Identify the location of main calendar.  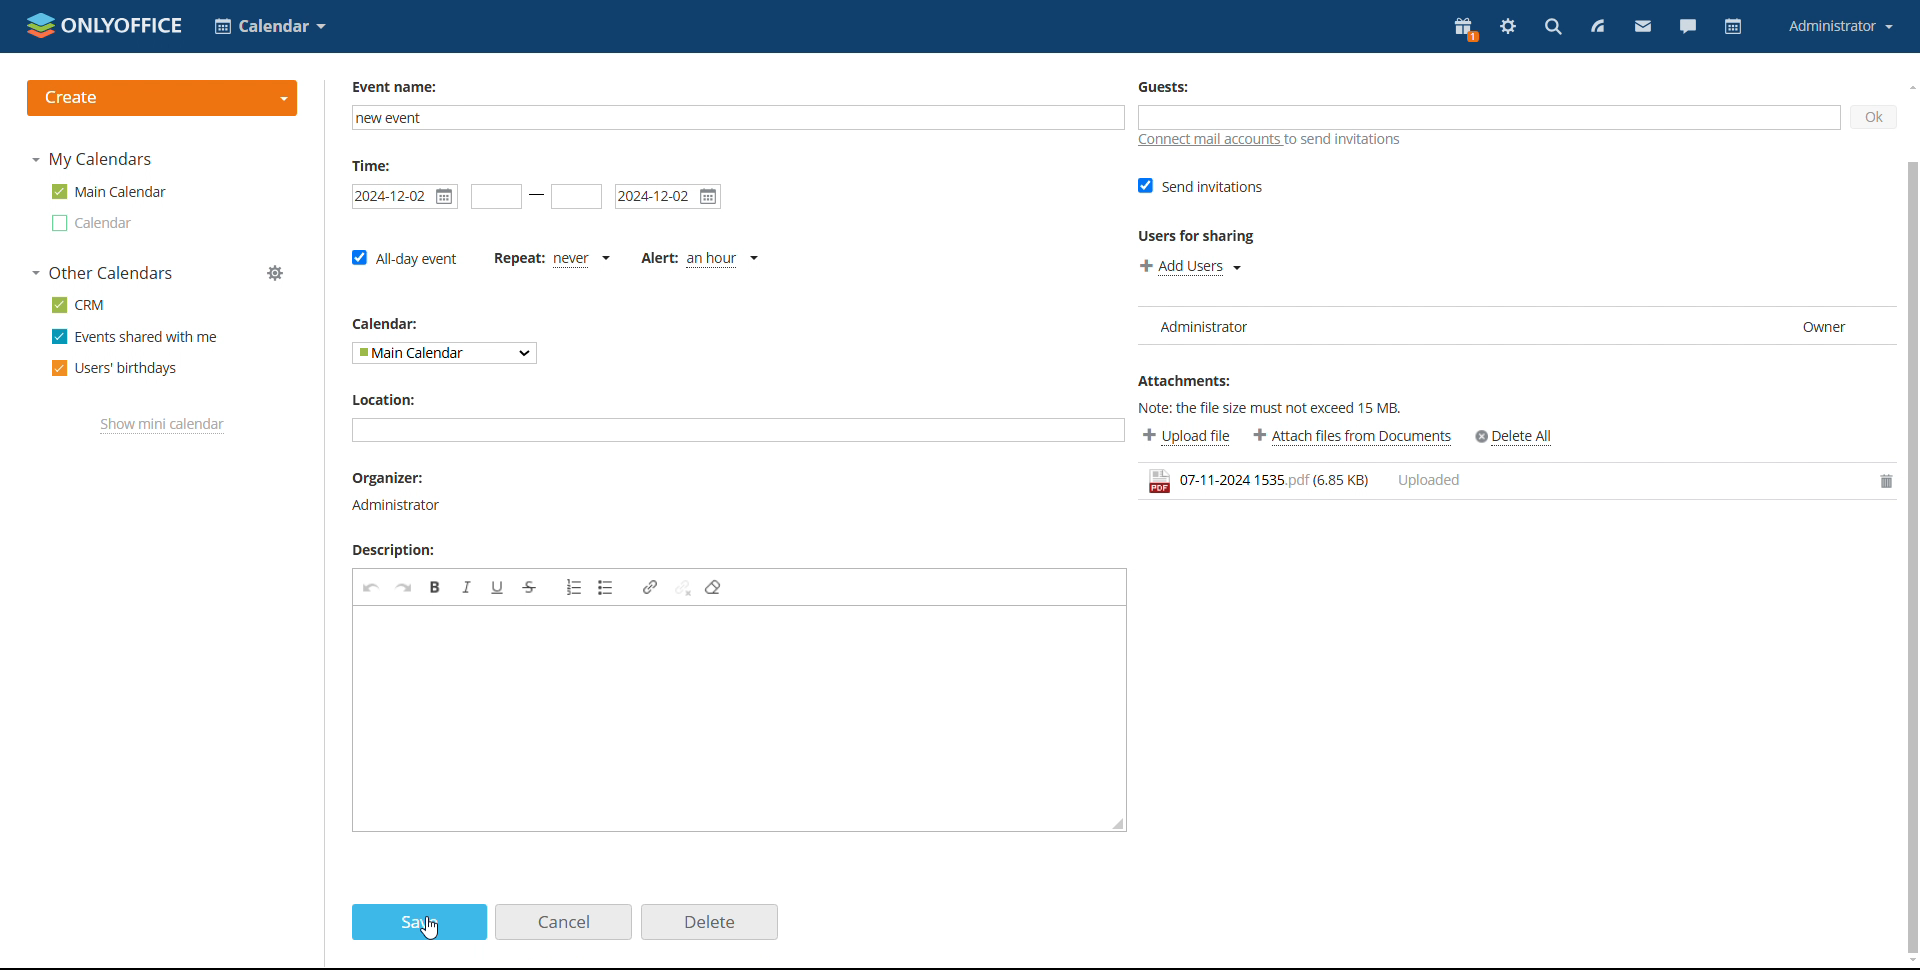
(109, 192).